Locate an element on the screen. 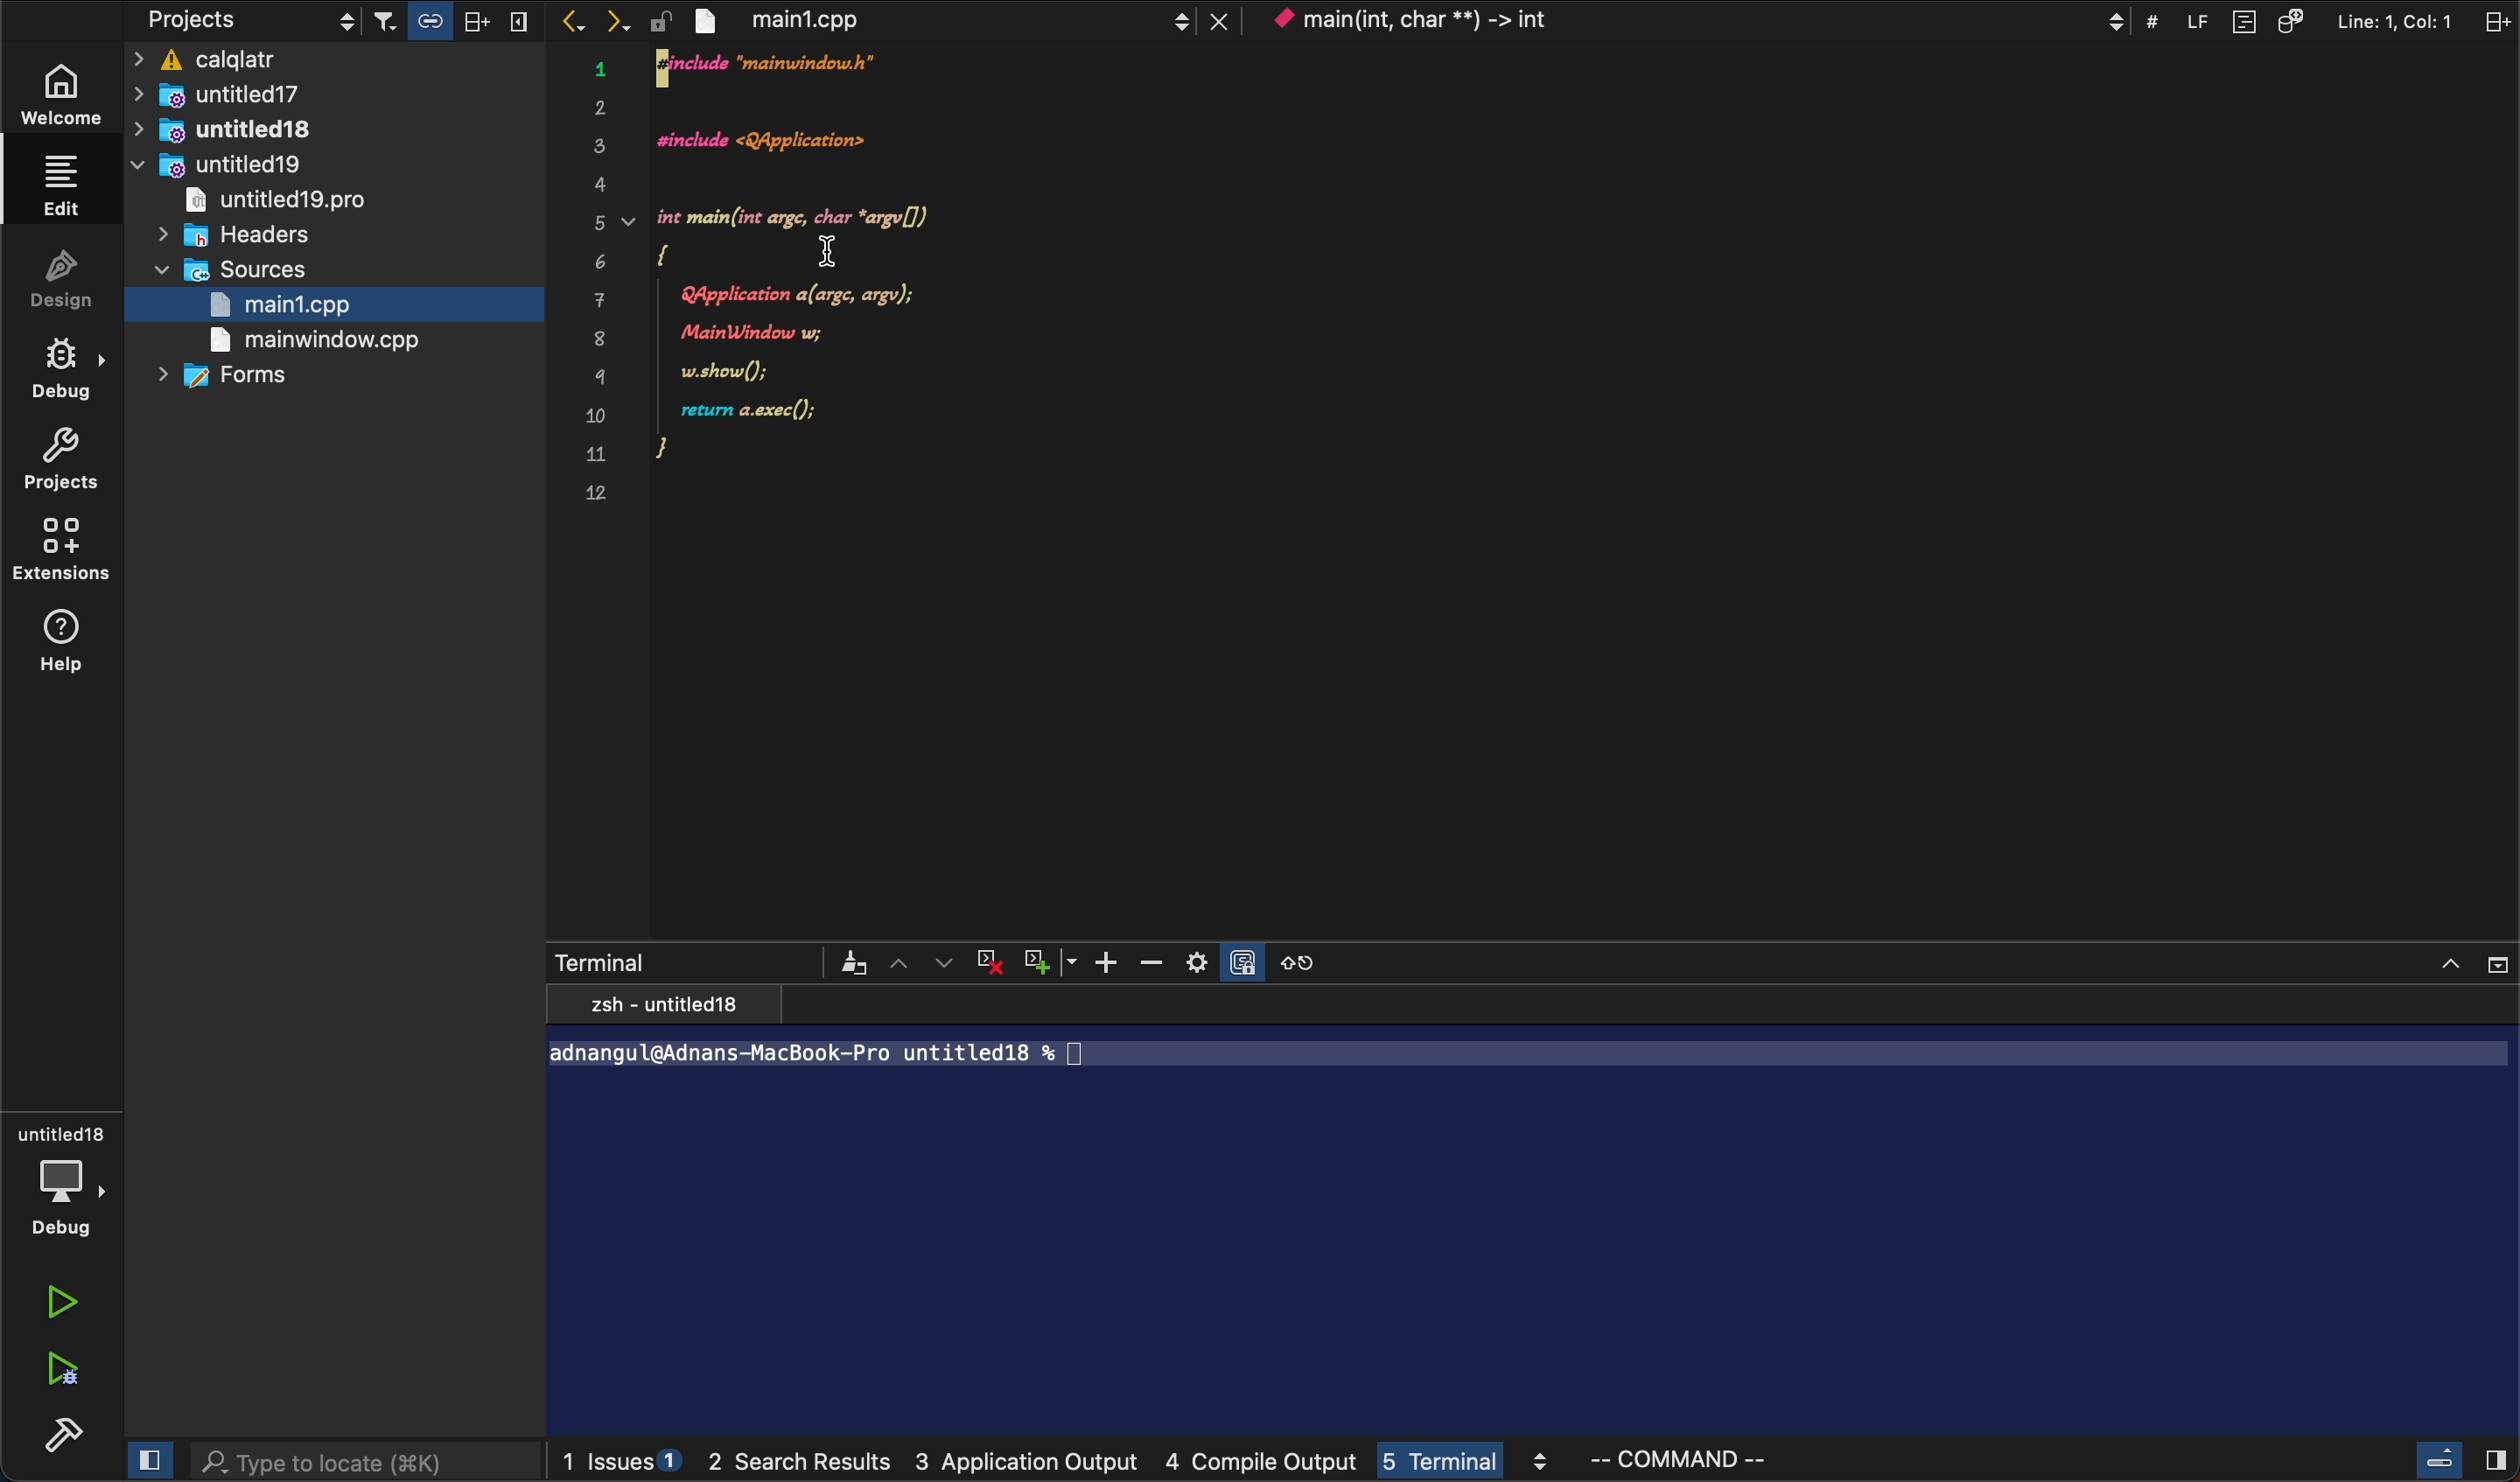 The image size is (2520, 1482). split is located at coordinates (2494, 21).